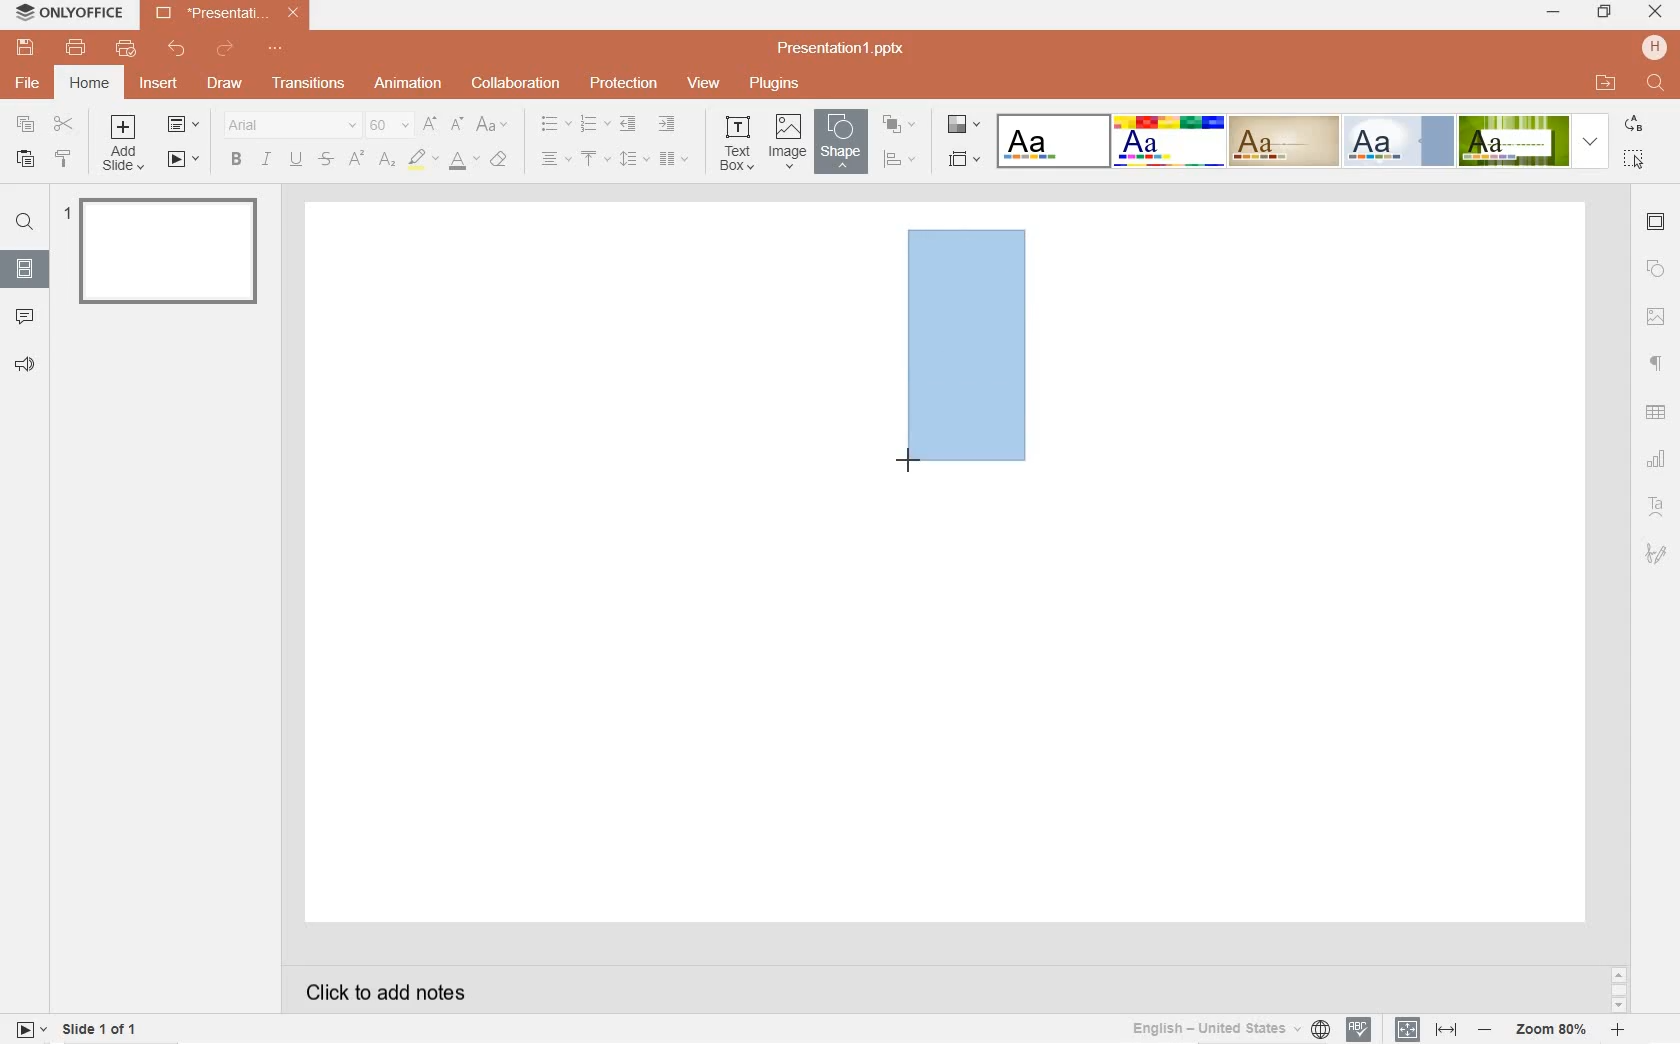 The height and width of the screenshot is (1044, 1680). Describe the element at coordinates (458, 123) in the screenshot. I see `decrement font size` at that location.